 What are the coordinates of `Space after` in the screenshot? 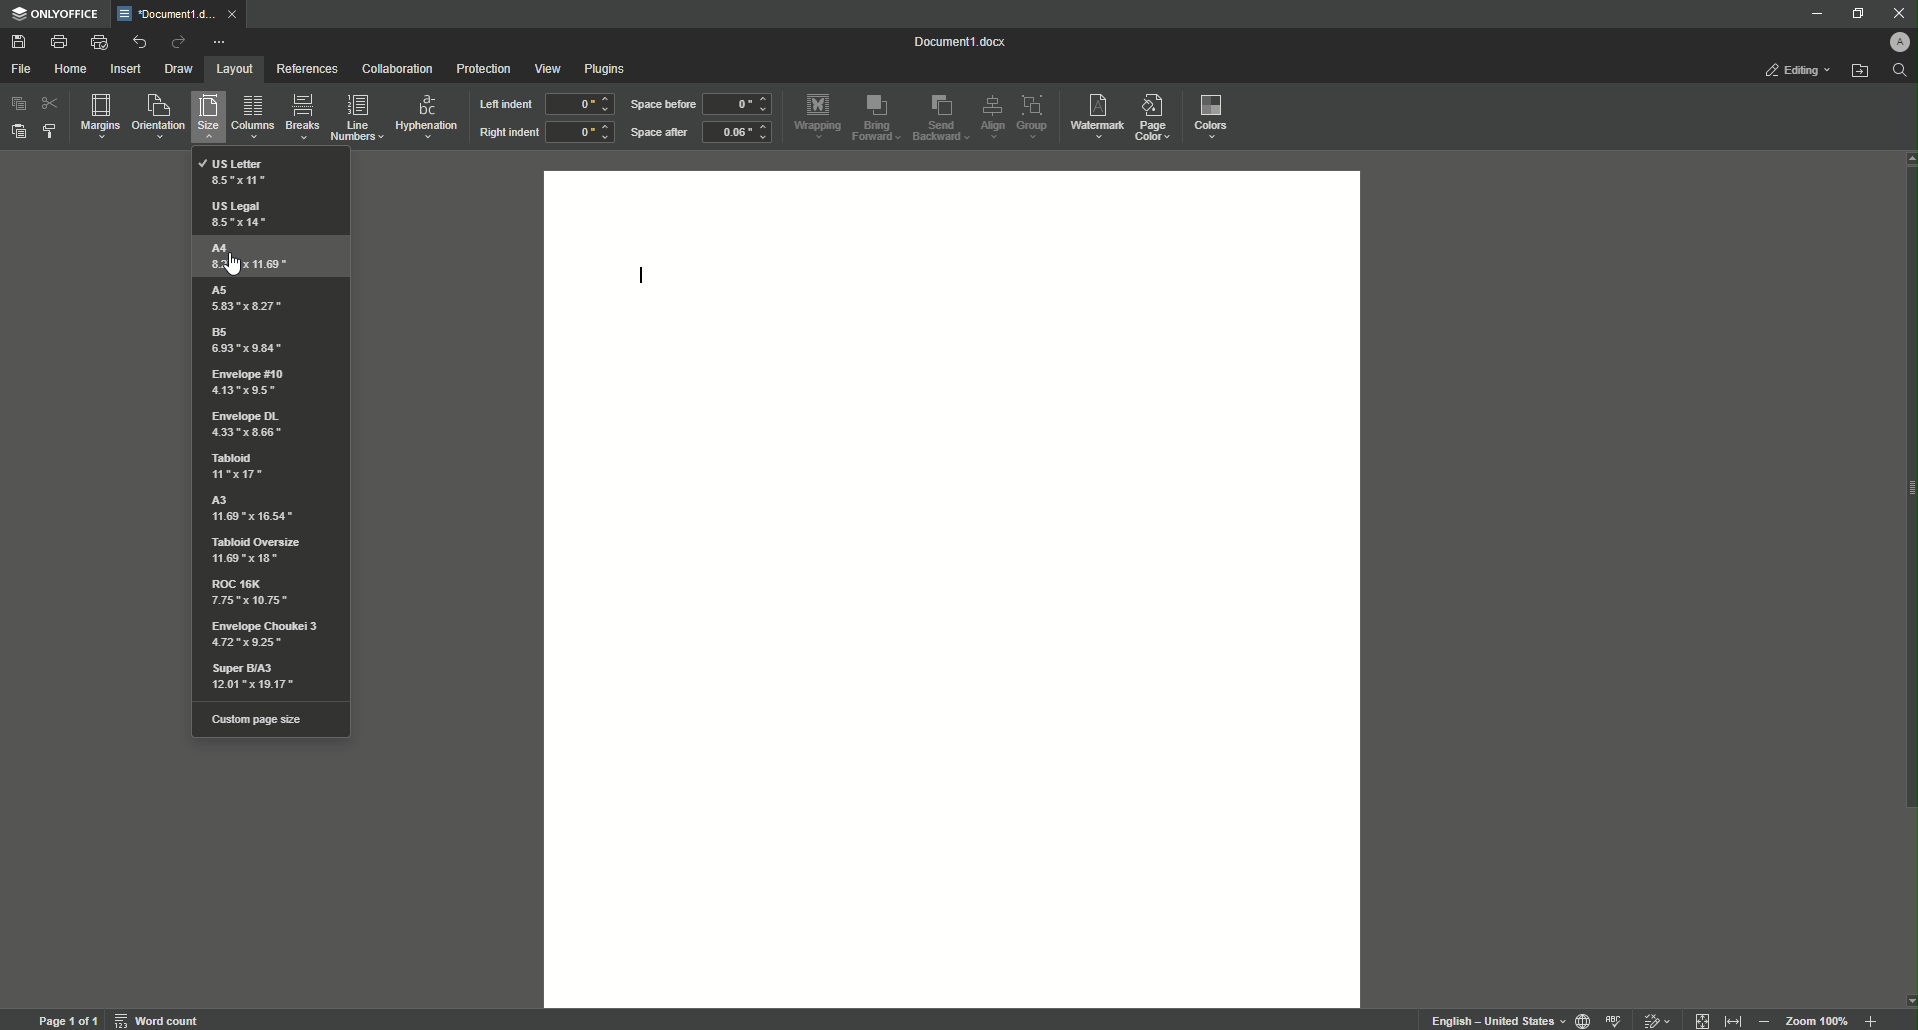 It's located at (659, 134).